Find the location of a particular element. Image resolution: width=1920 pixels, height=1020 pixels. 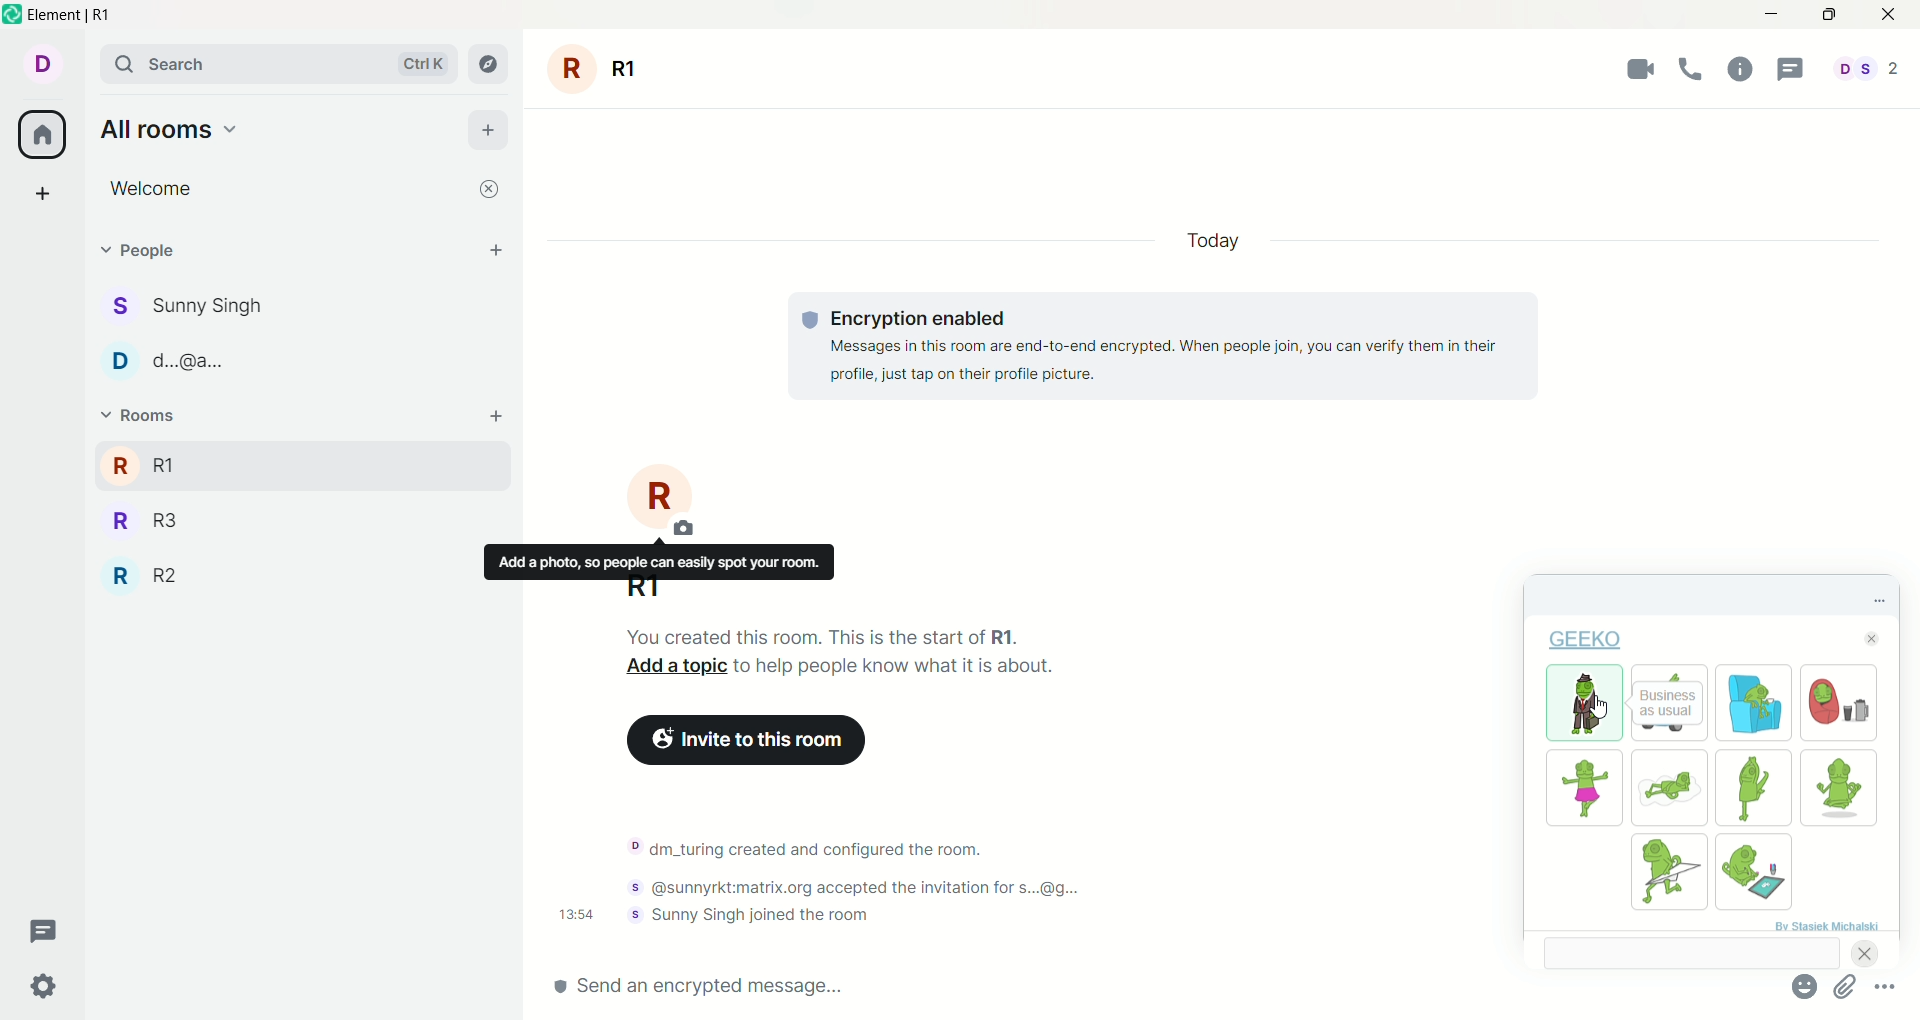

help is located at coordinates (1741, 68).